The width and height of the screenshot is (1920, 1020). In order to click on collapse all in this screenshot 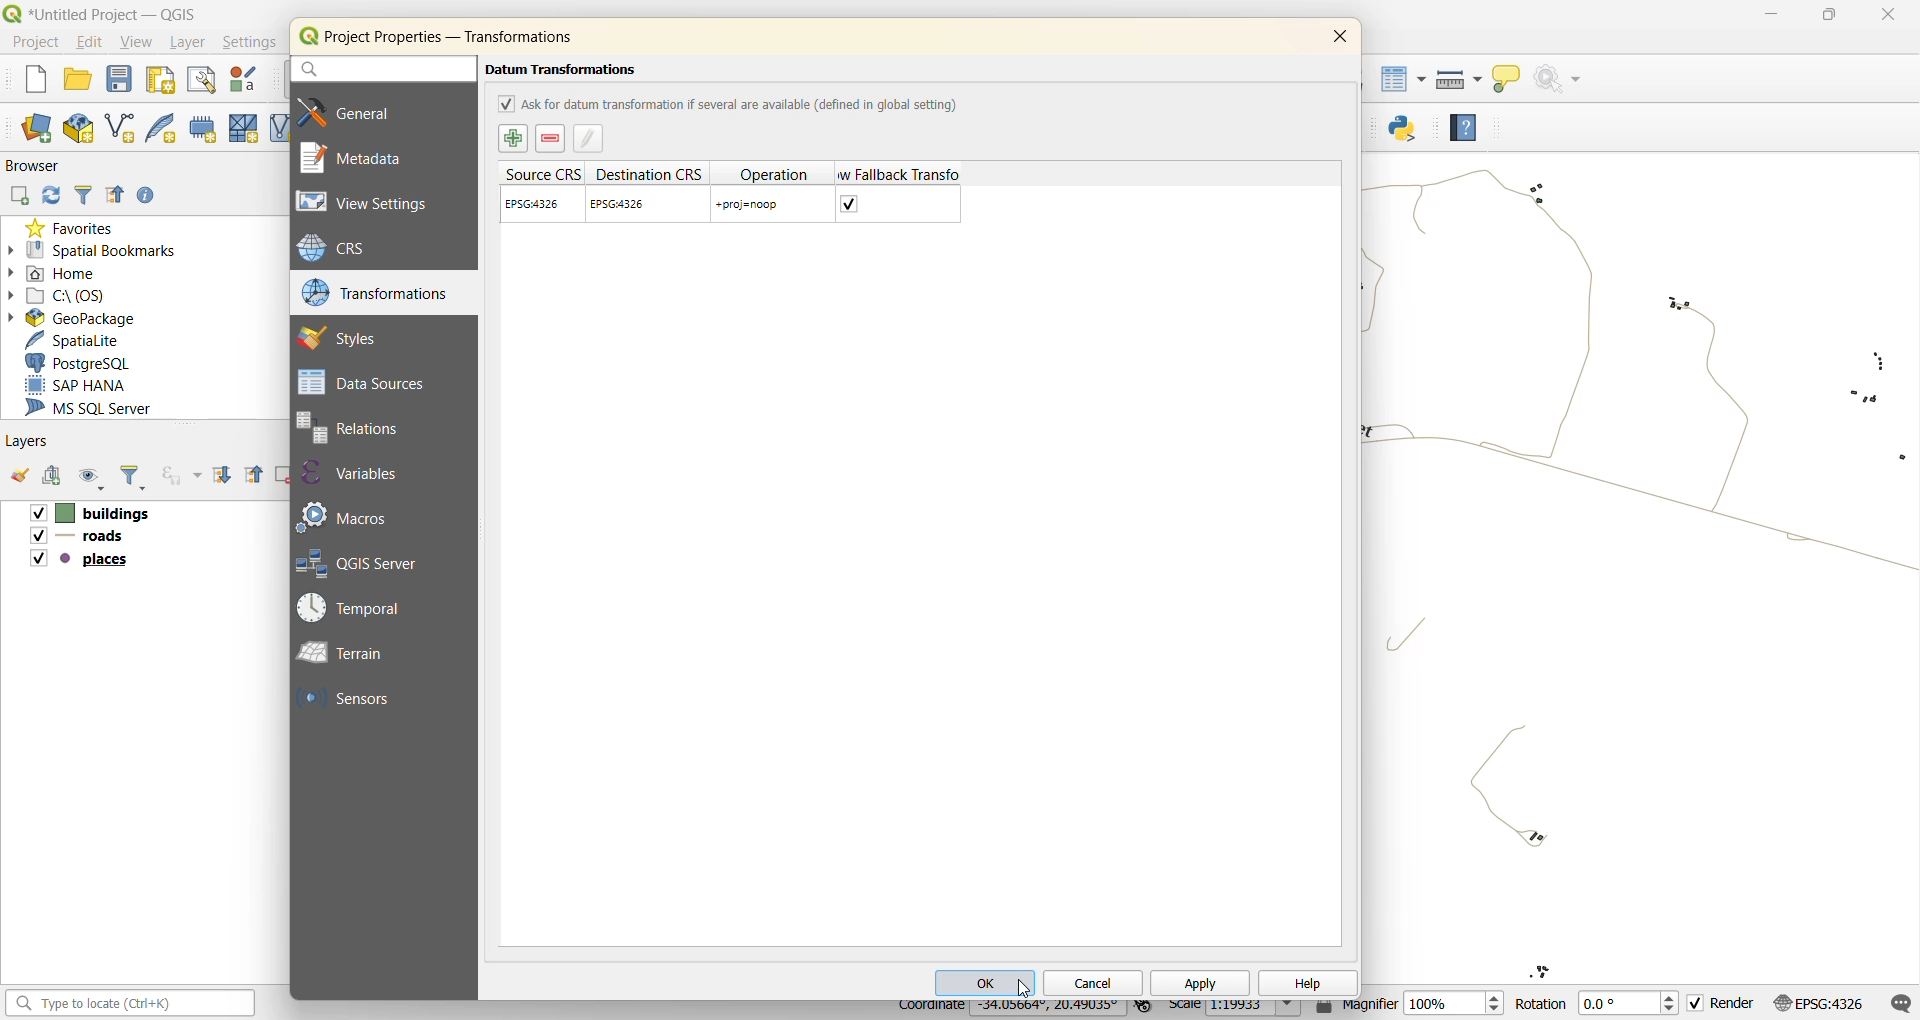, I will do `click(116, 198)`.